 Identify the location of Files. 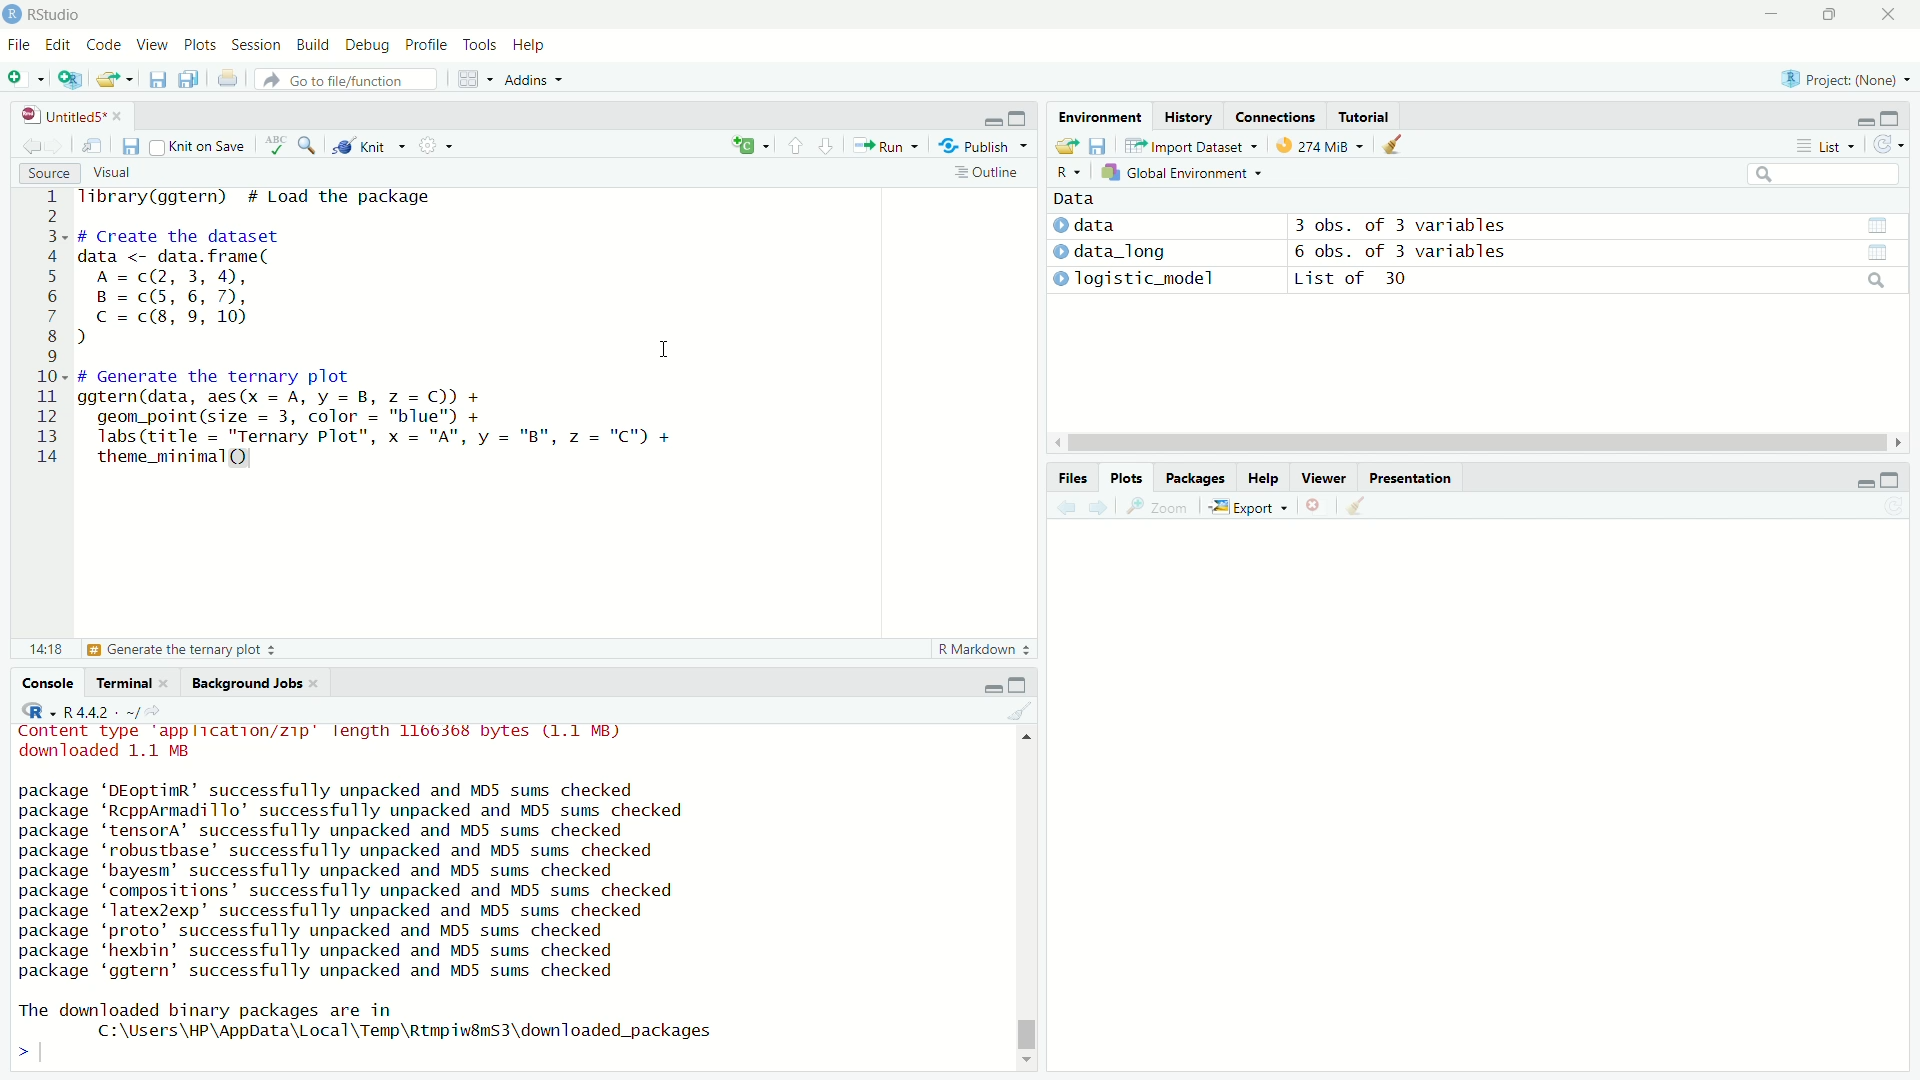
(1062, 475).